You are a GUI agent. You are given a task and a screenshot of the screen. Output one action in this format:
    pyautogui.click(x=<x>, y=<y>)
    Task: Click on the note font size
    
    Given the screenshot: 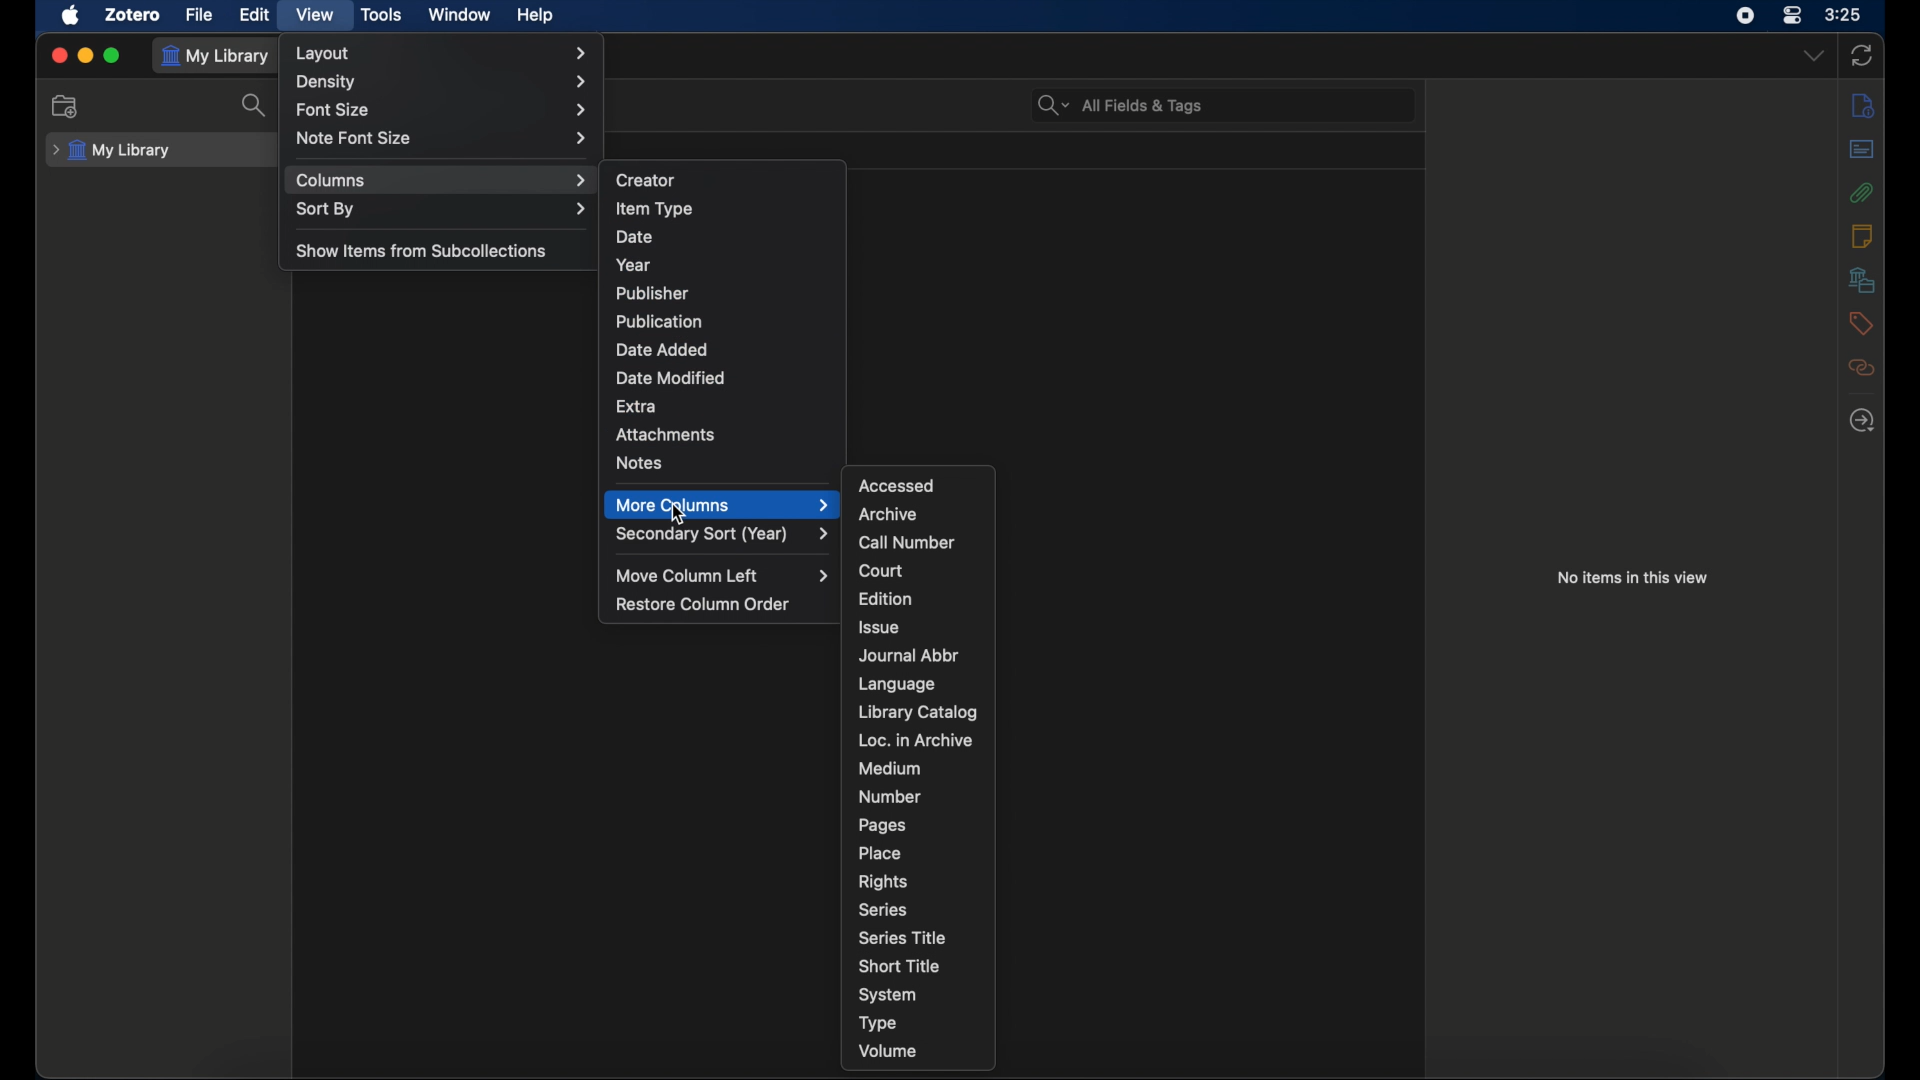 What is the action you would take?
    pyautogui.click(x=440, y=138)
    